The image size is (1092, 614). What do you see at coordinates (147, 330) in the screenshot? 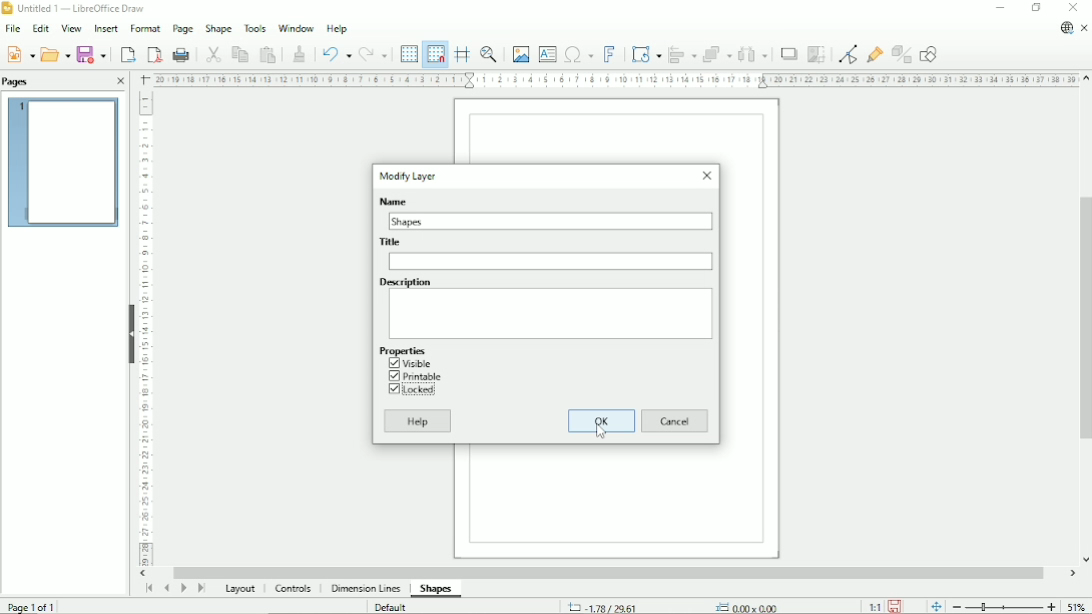
I see `Vertical scale` at bounding box center [147, 330].